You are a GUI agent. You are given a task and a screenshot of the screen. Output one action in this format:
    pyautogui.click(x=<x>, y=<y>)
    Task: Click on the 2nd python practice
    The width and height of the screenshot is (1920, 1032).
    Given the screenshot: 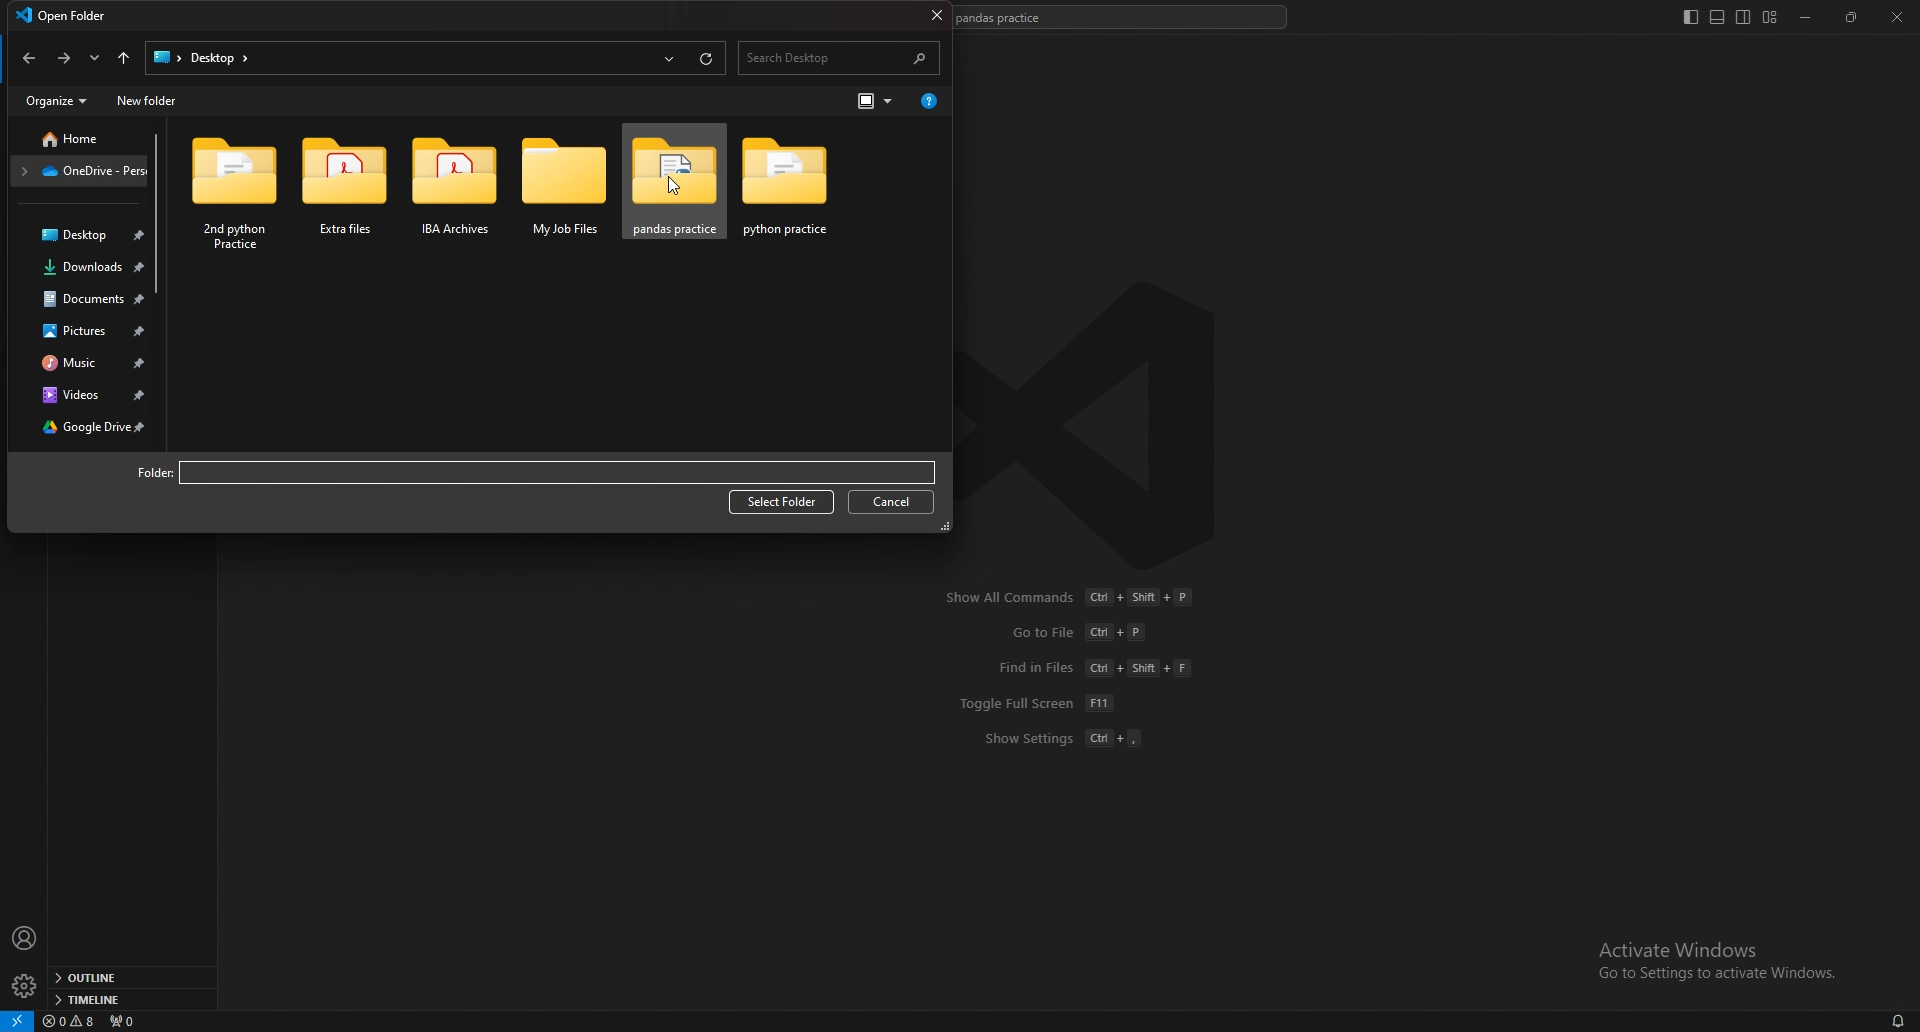 What is the action you would take?
    pyautogui.click(x=232, y=189)
    